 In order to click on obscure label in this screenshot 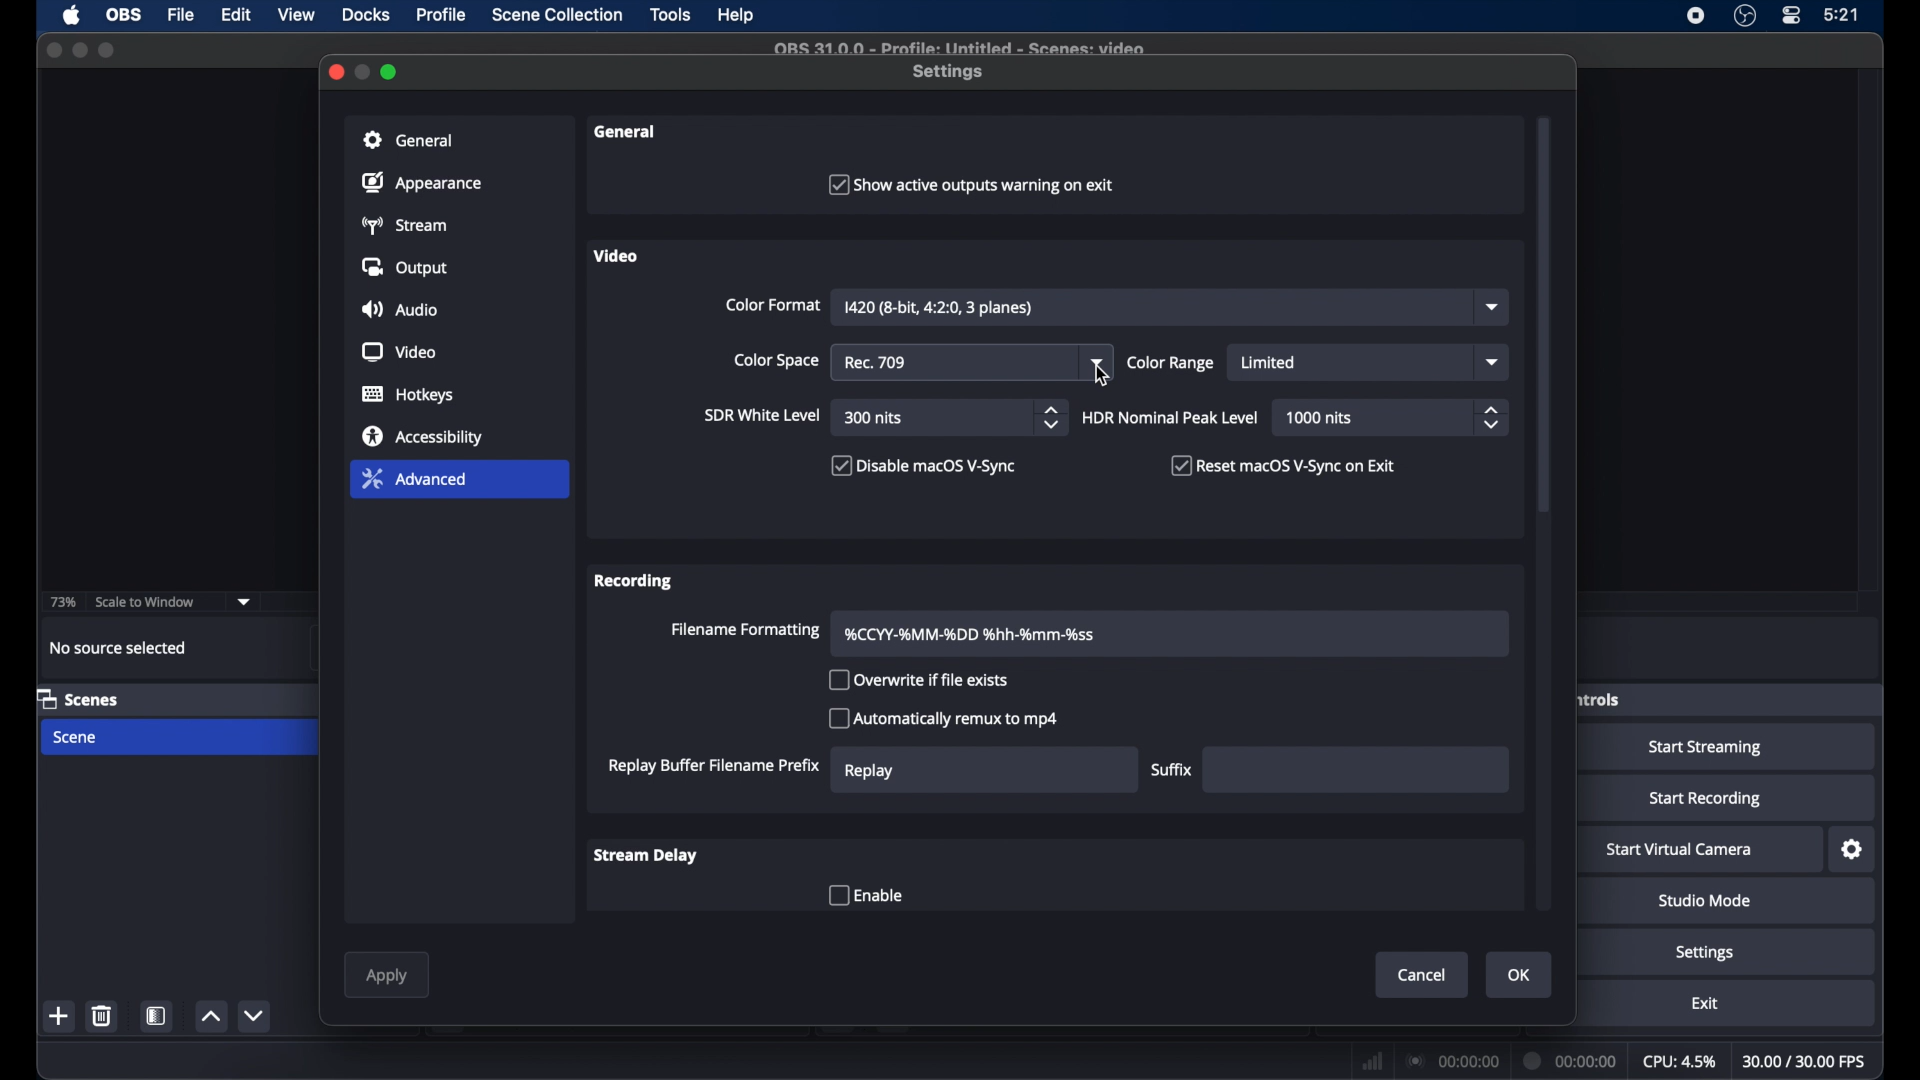, I will do `click(1601, 698)`.